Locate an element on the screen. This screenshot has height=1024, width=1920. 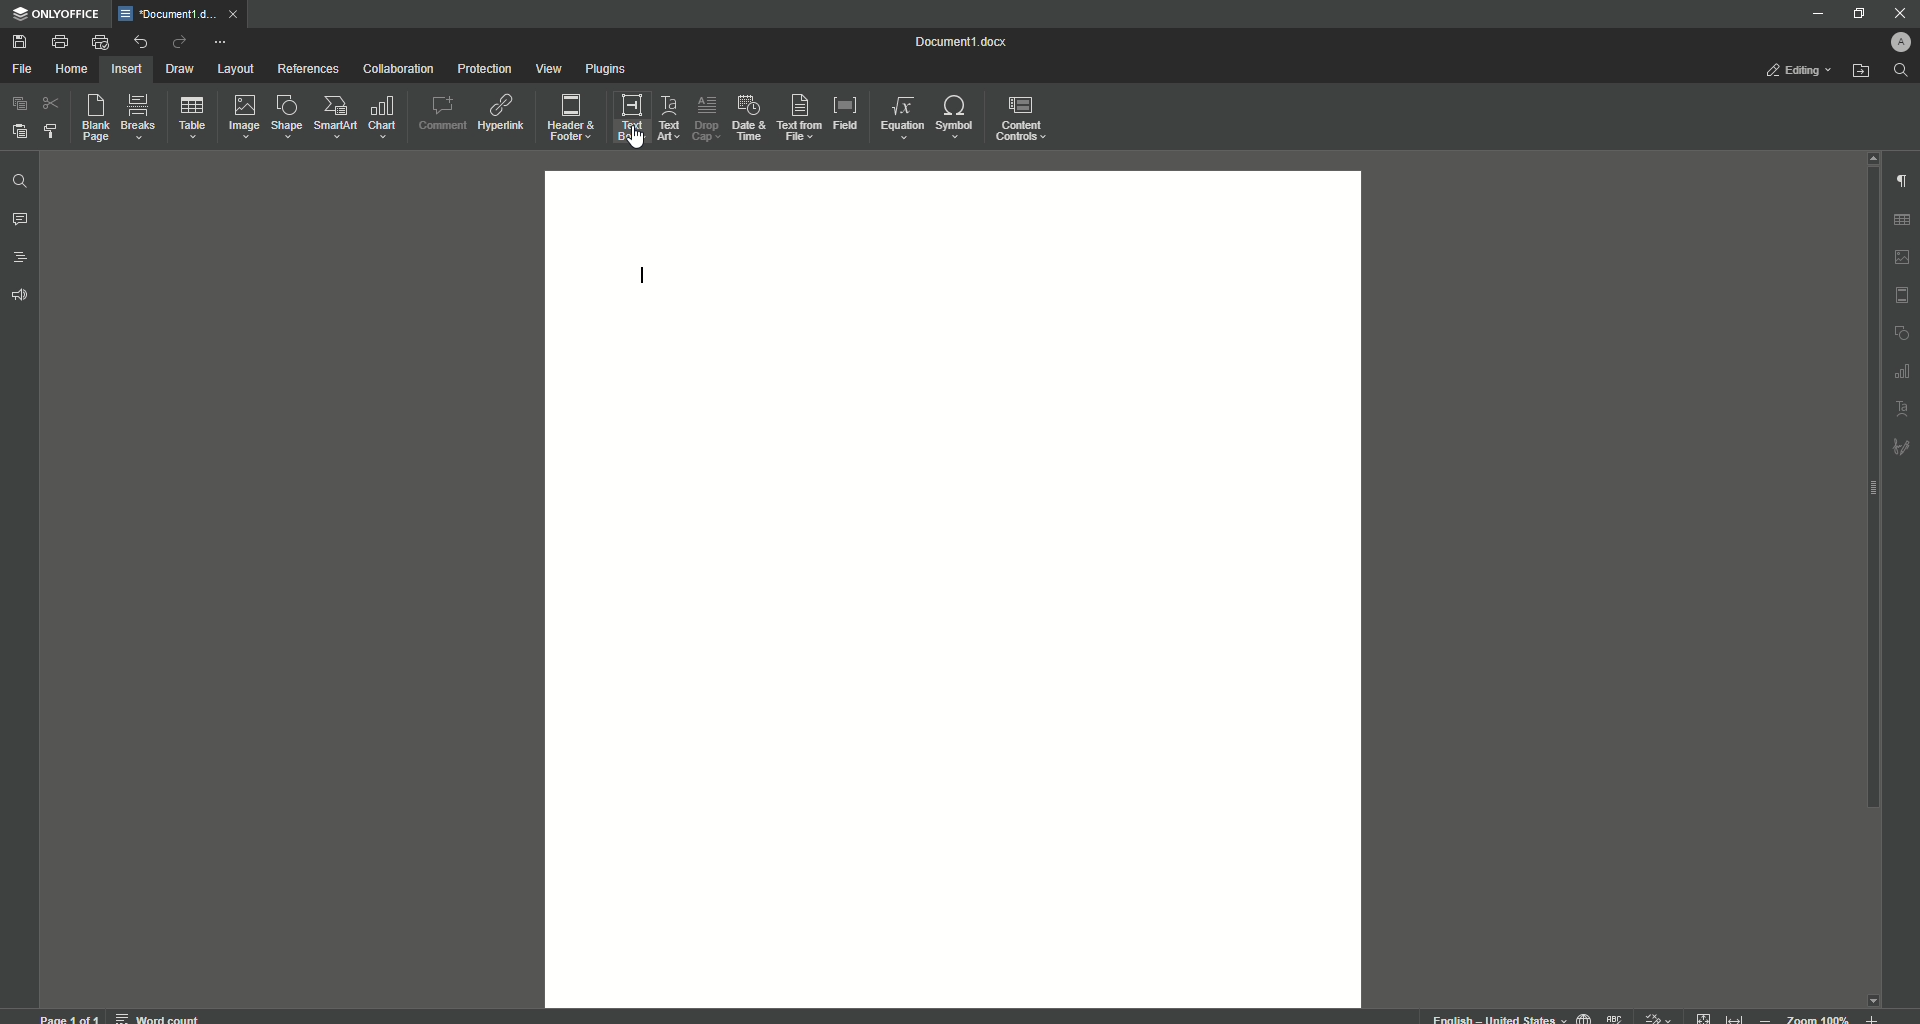
Date and Time is located at coordinates (748, 118).